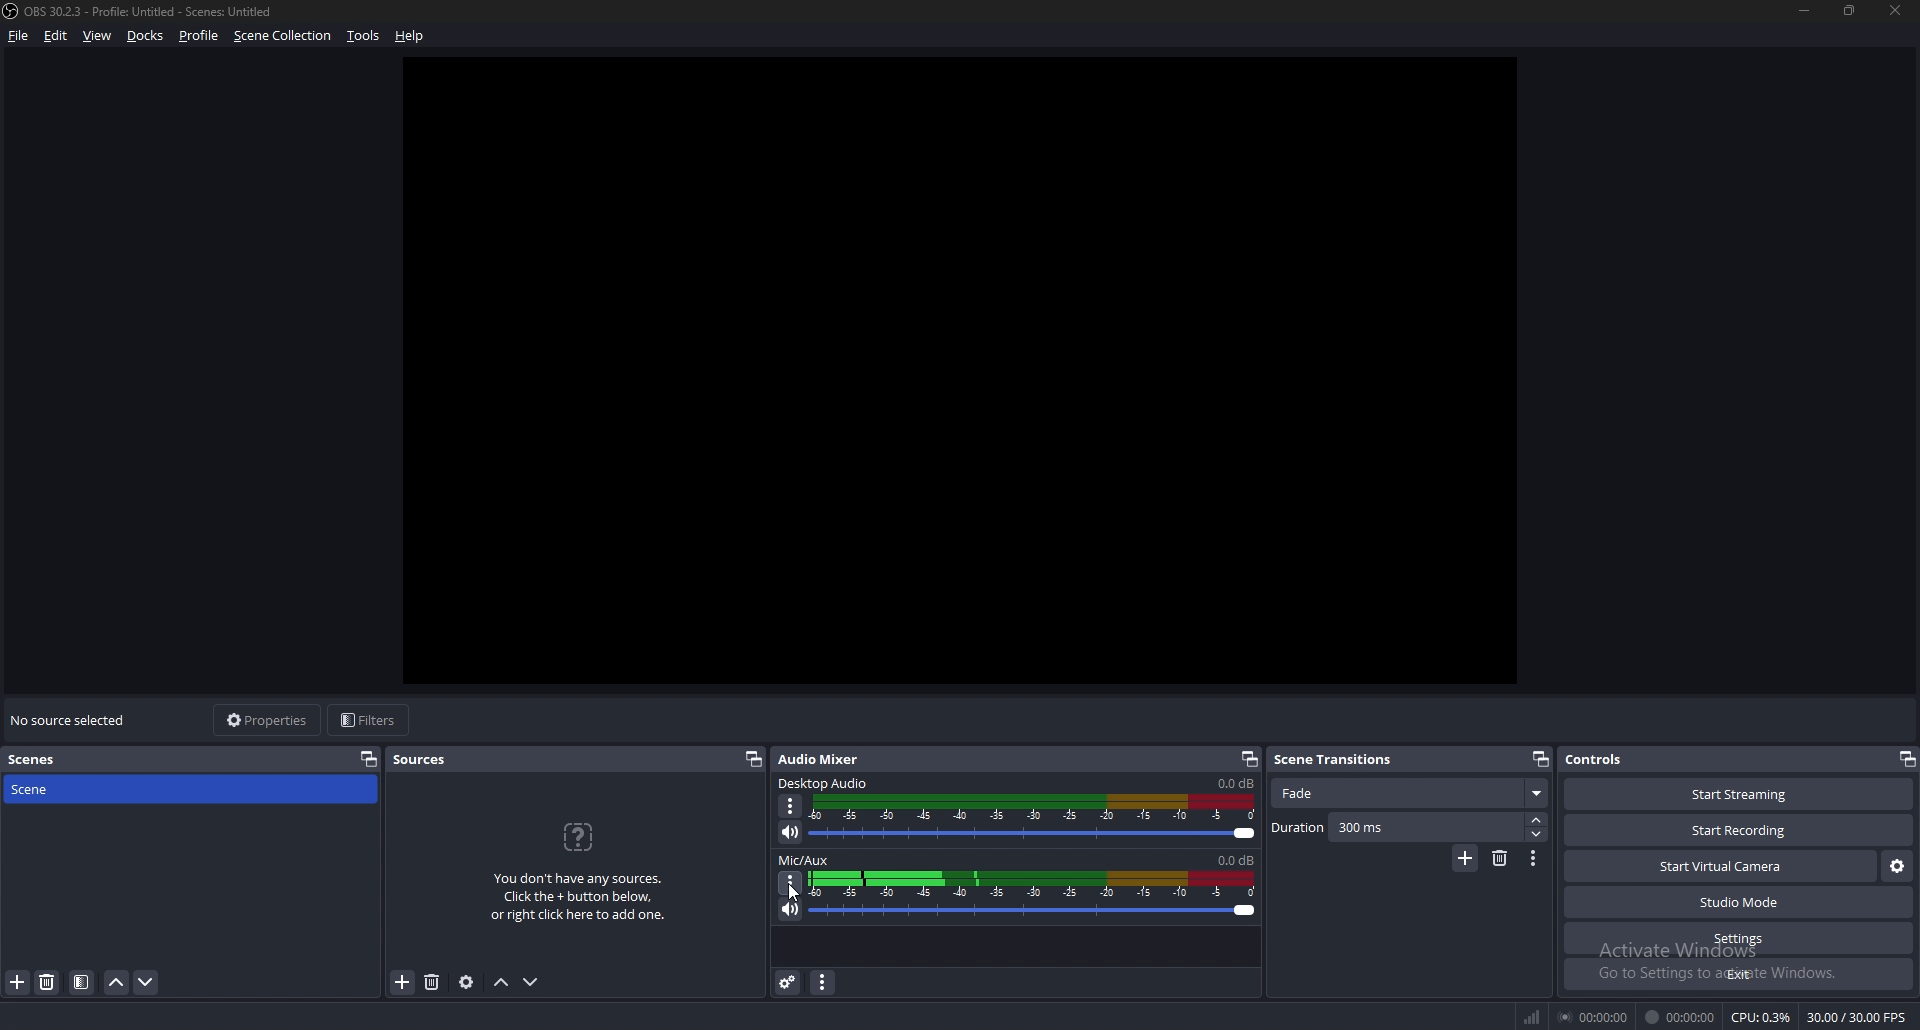 This screenshot has height=1030, width=1920. I want to click on edit, so click(56, 36).